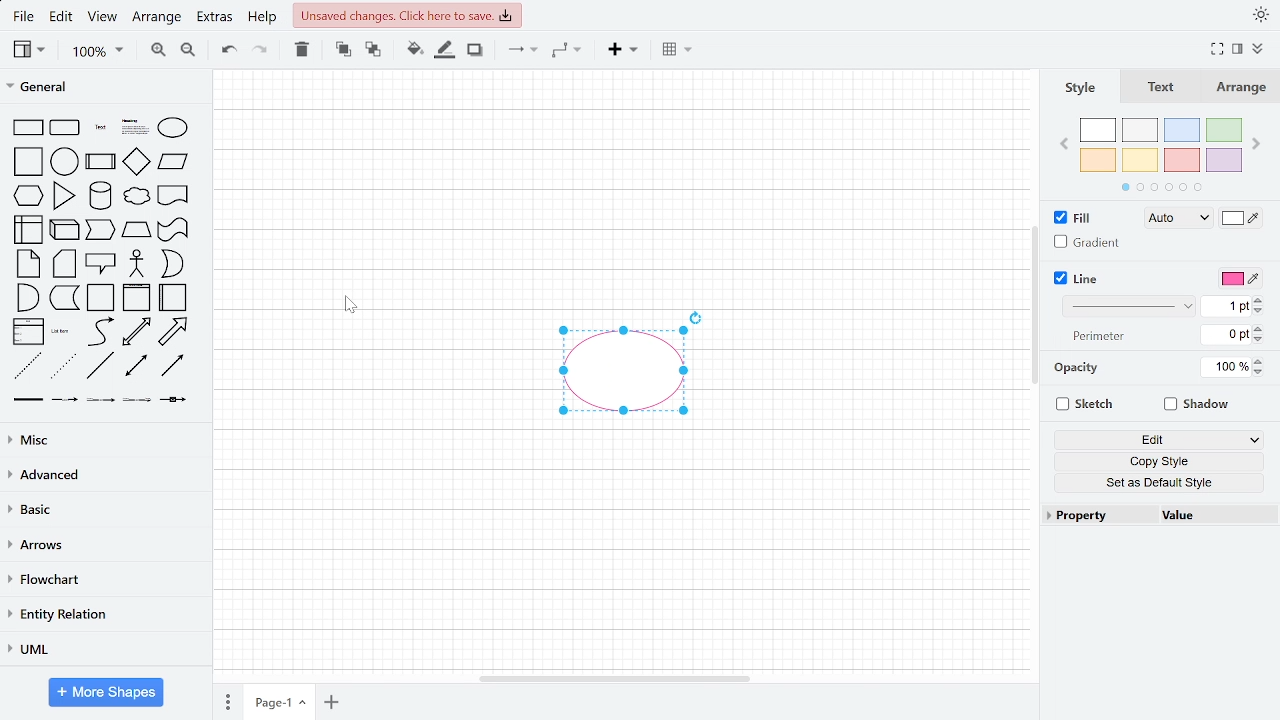 Image resolution: width=1280 pixels, height=720 pixels. I want to click on Table, so click(674, 50).